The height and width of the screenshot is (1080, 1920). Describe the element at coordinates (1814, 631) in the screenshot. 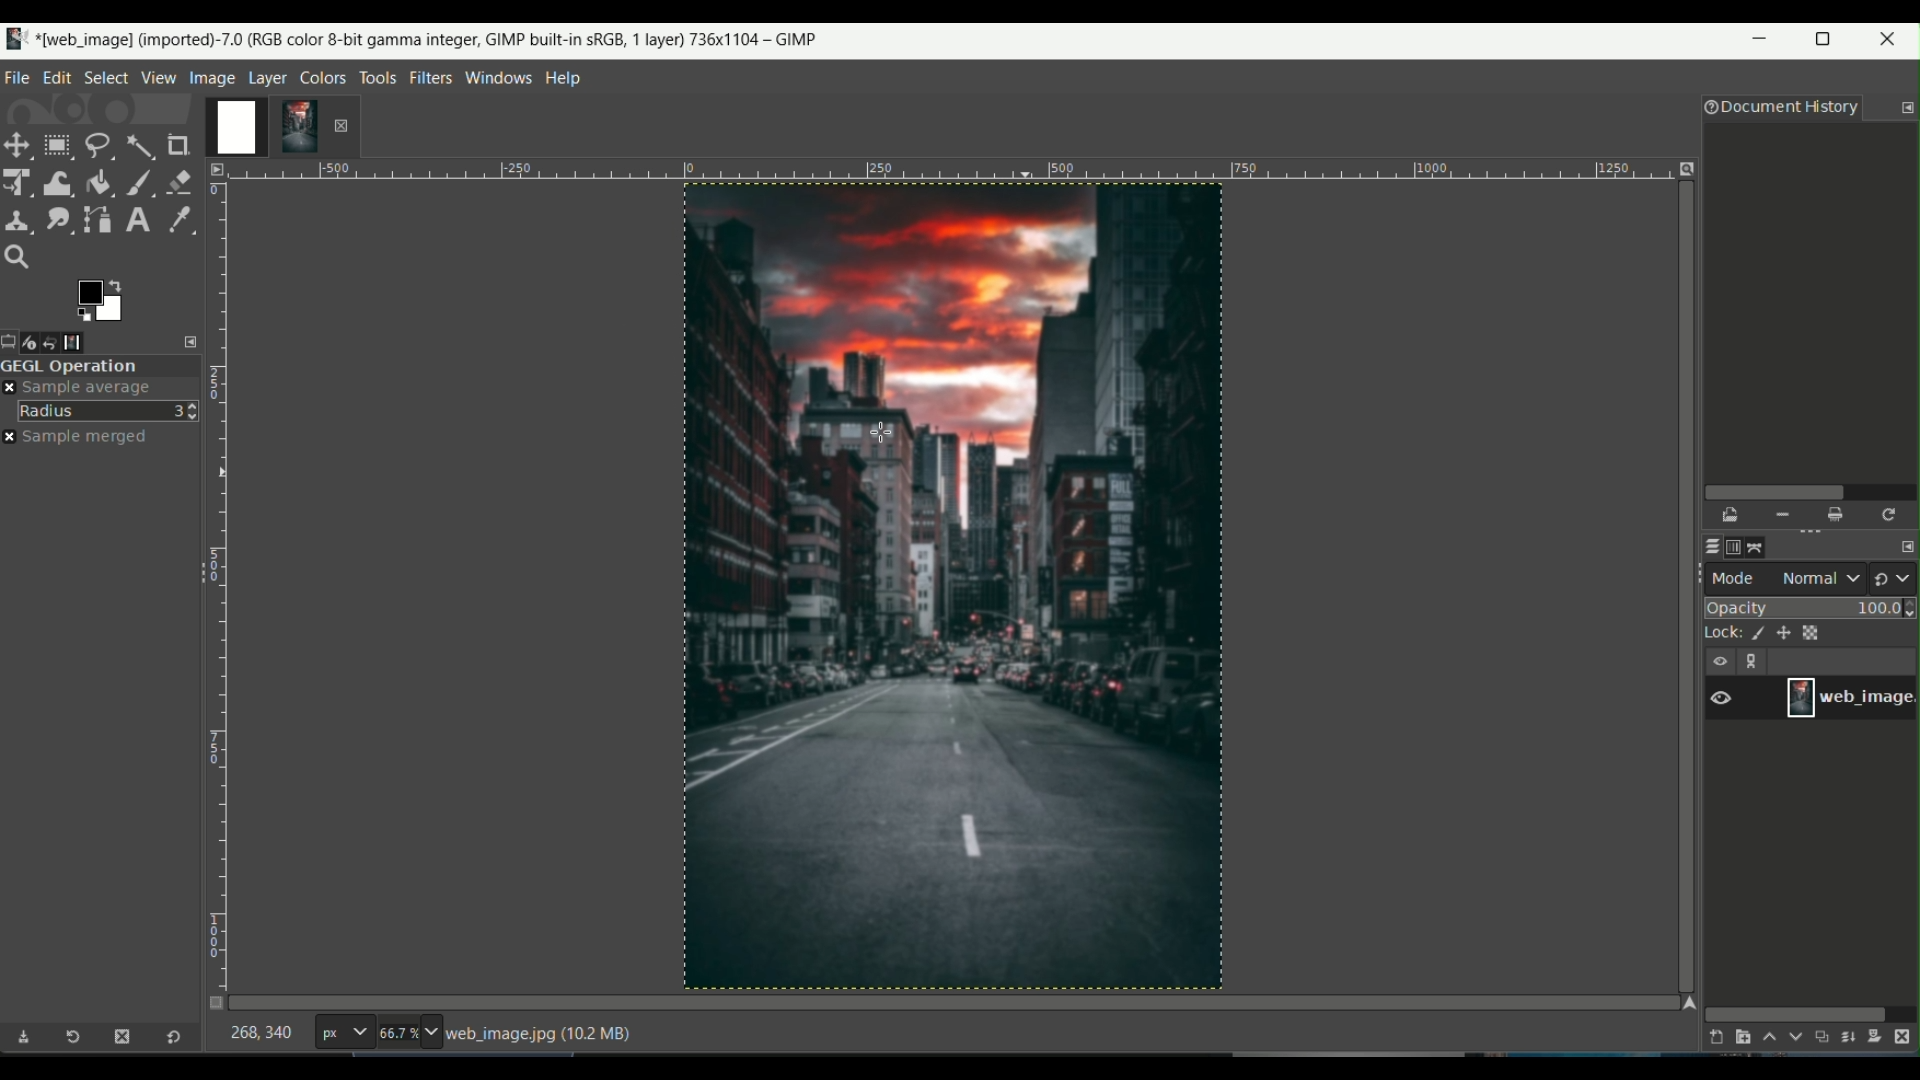

I see `lock alpha channel` at that location.